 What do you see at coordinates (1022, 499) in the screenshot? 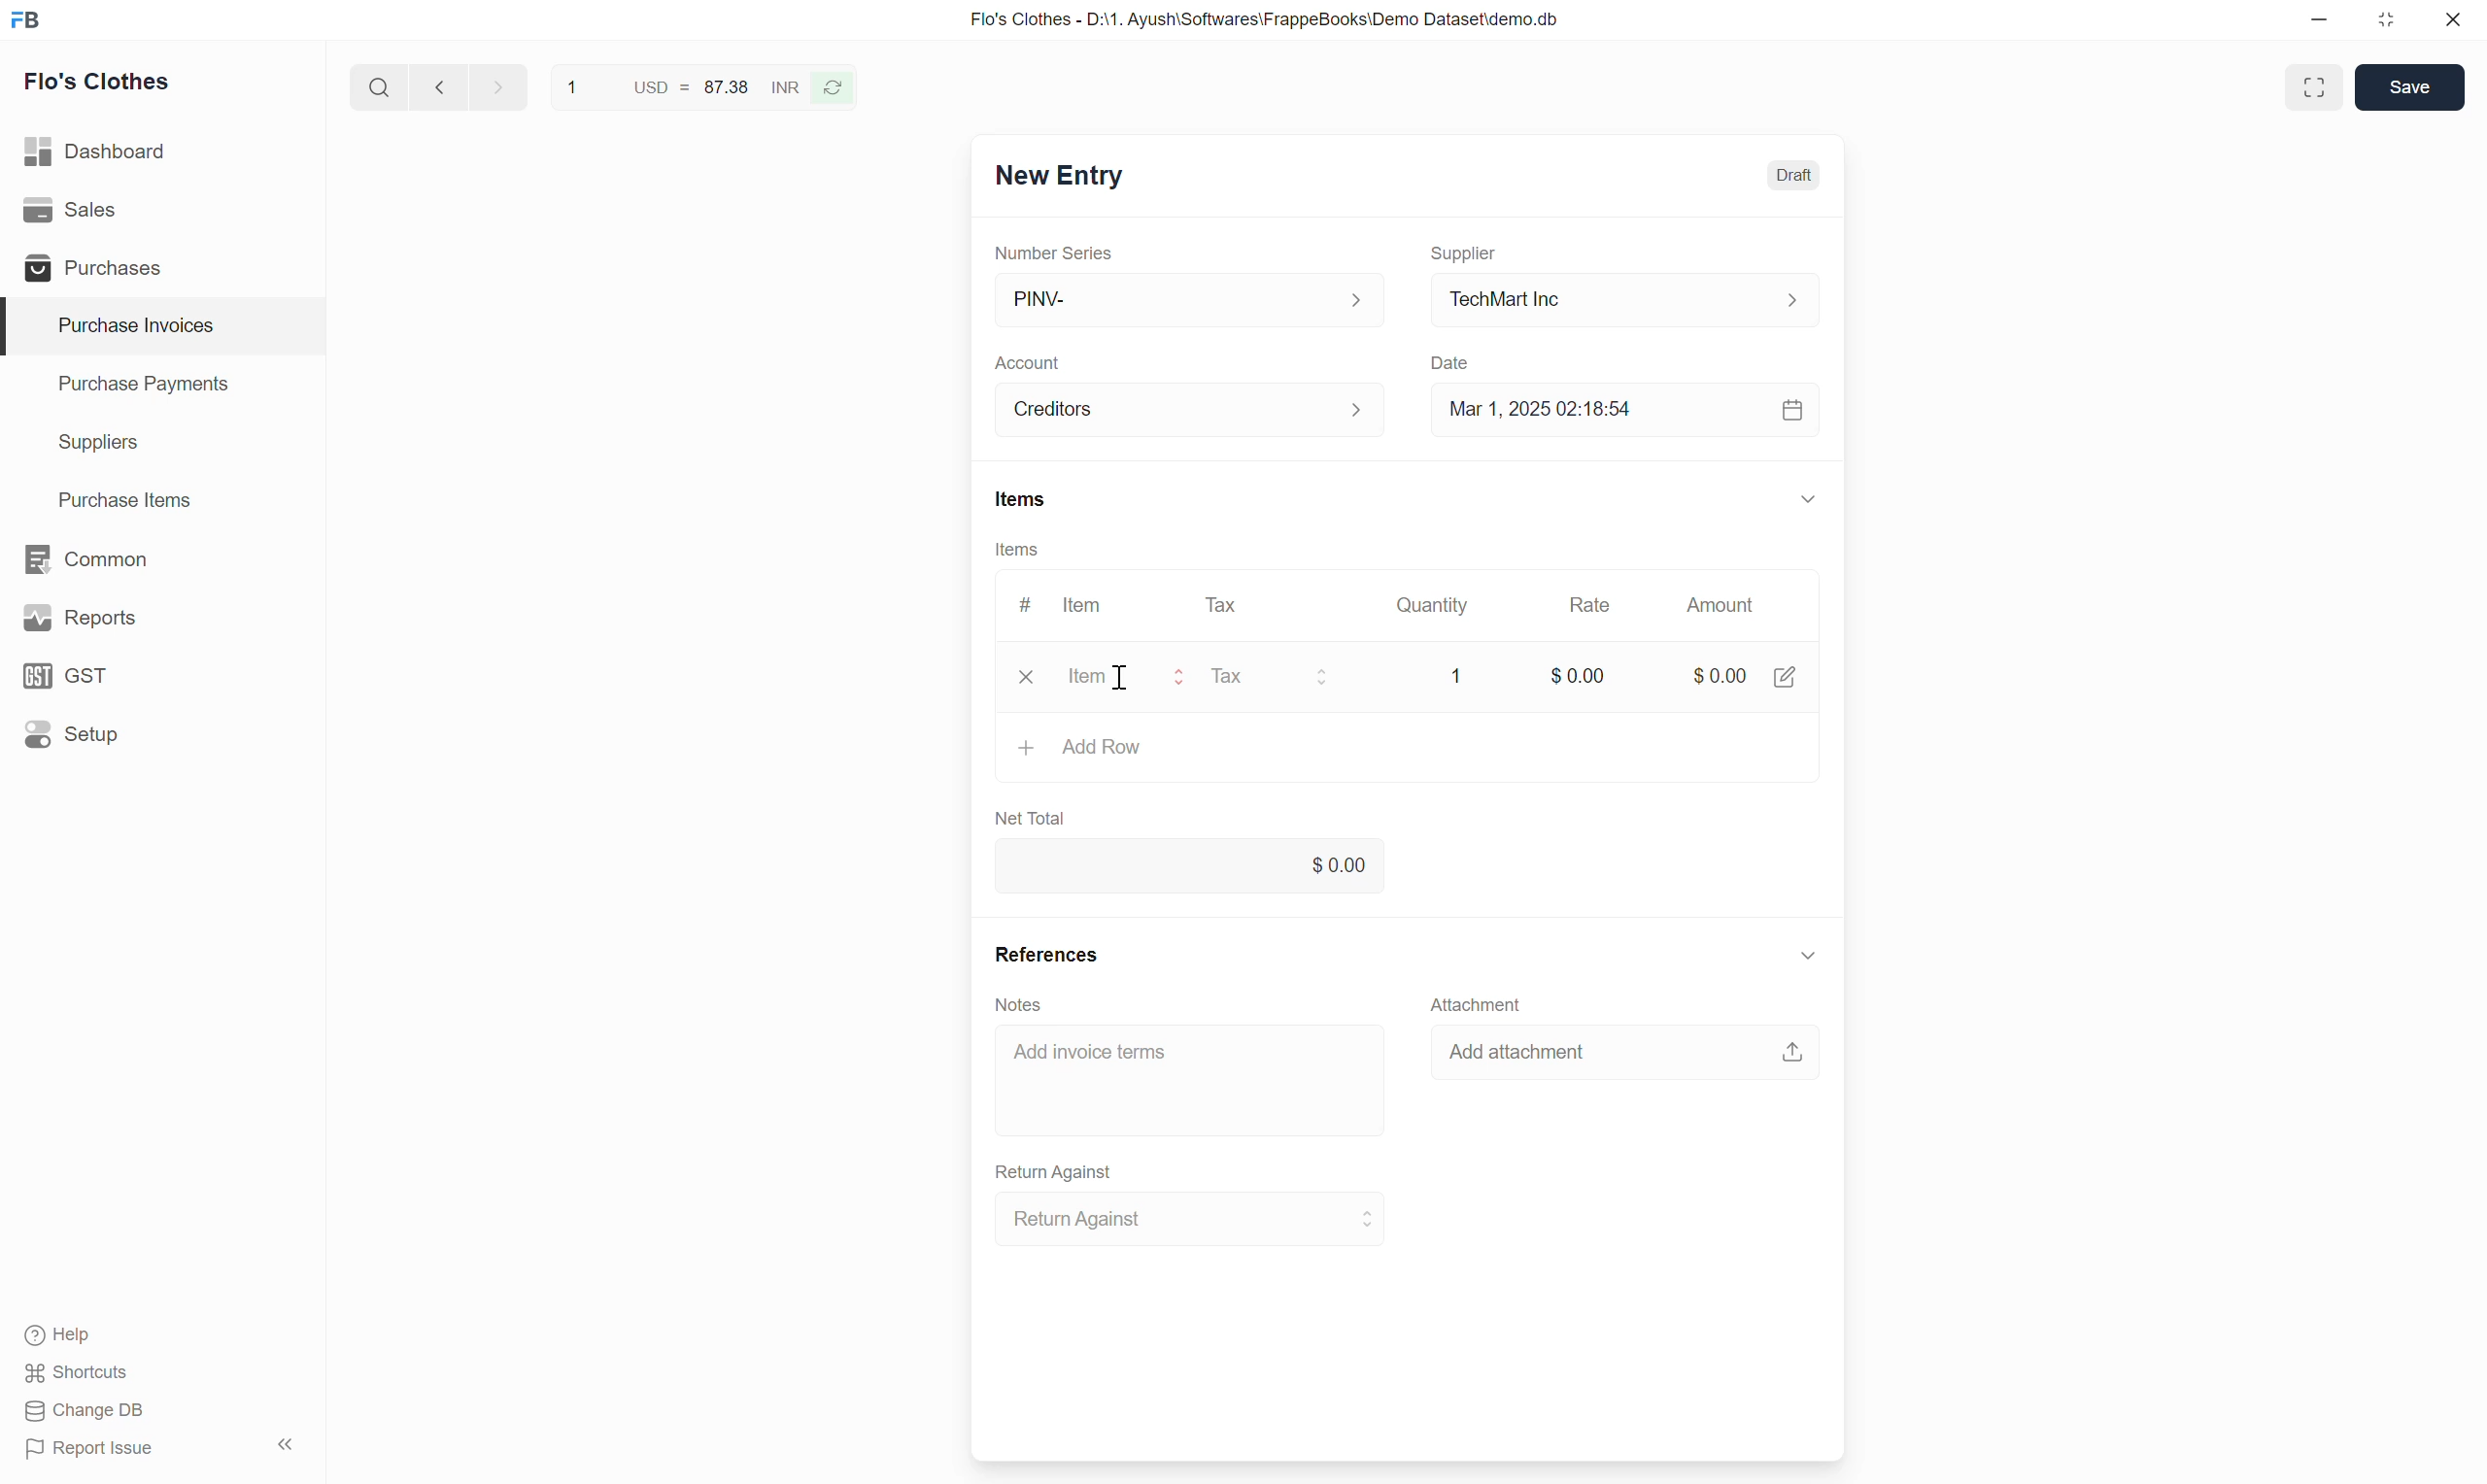
I see `Items` at bounding box center [1022, 499].